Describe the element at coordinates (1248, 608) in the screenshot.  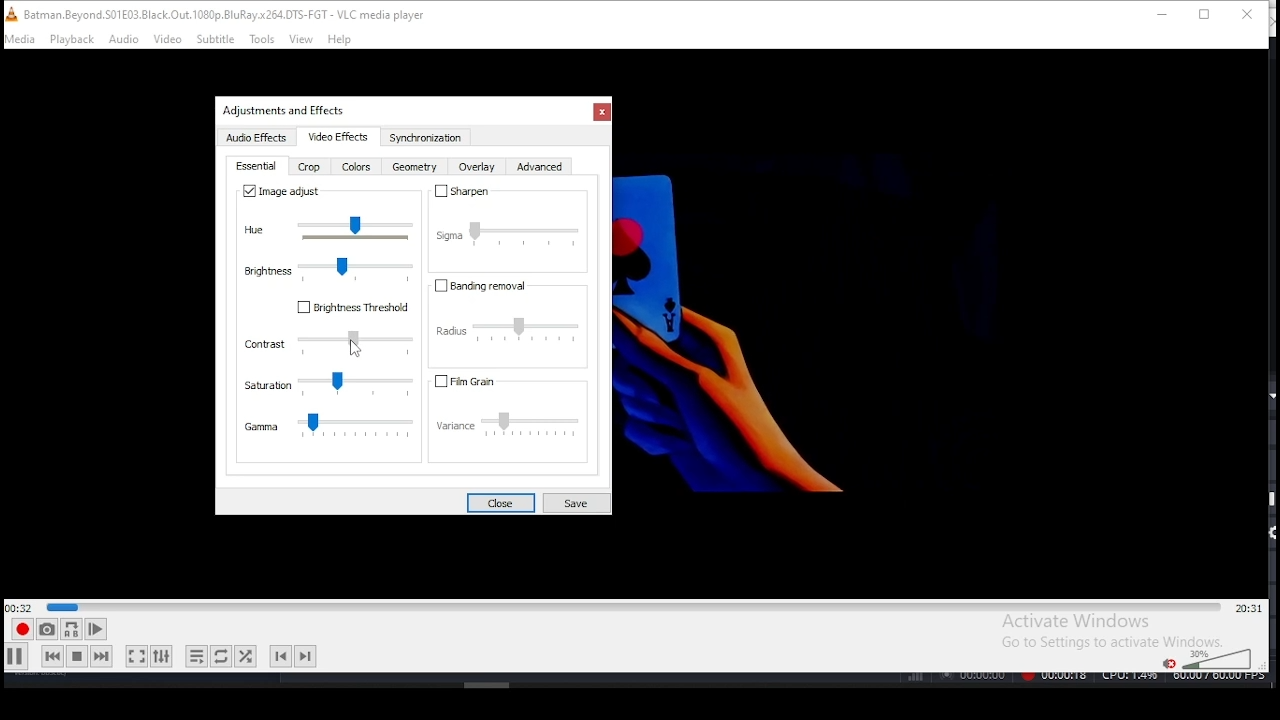
I see `remaining/total time` at that location.